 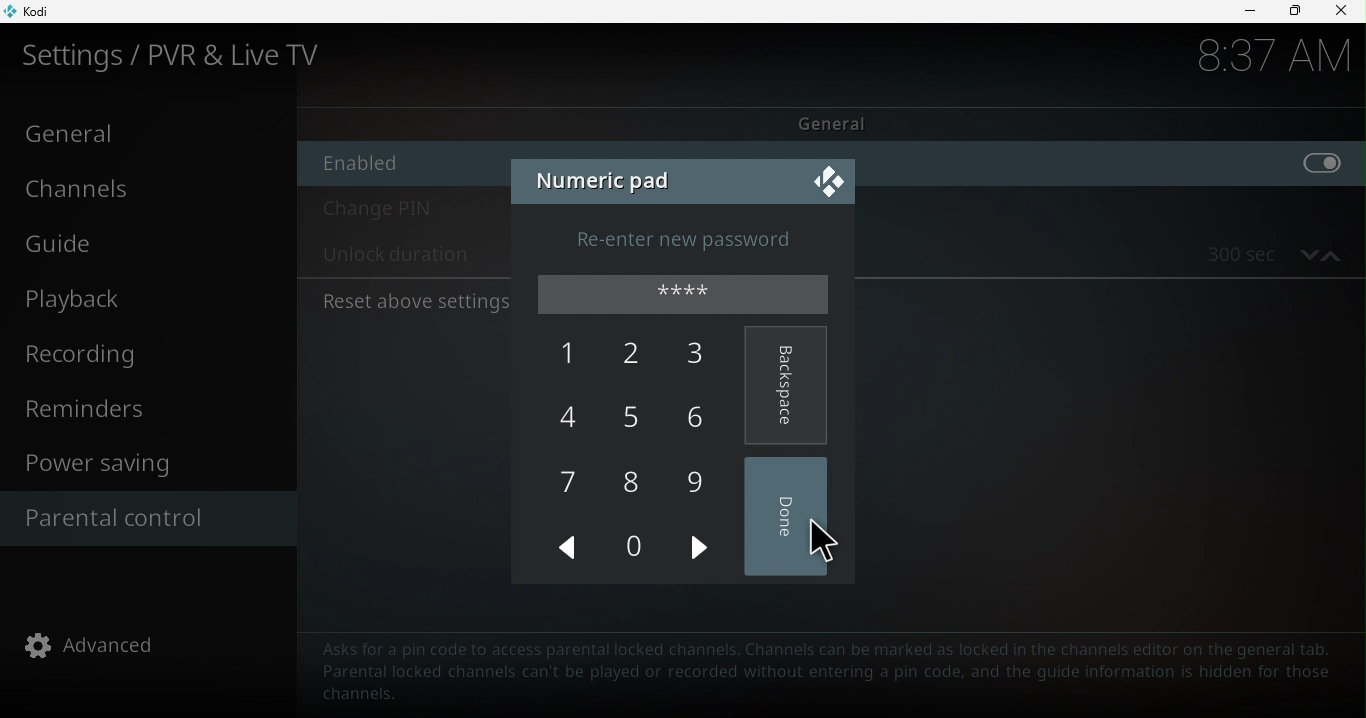 What do you see at coordinates (1333, 253) in the screenshot?
I see `increase` at bounding box center [1333, 253].